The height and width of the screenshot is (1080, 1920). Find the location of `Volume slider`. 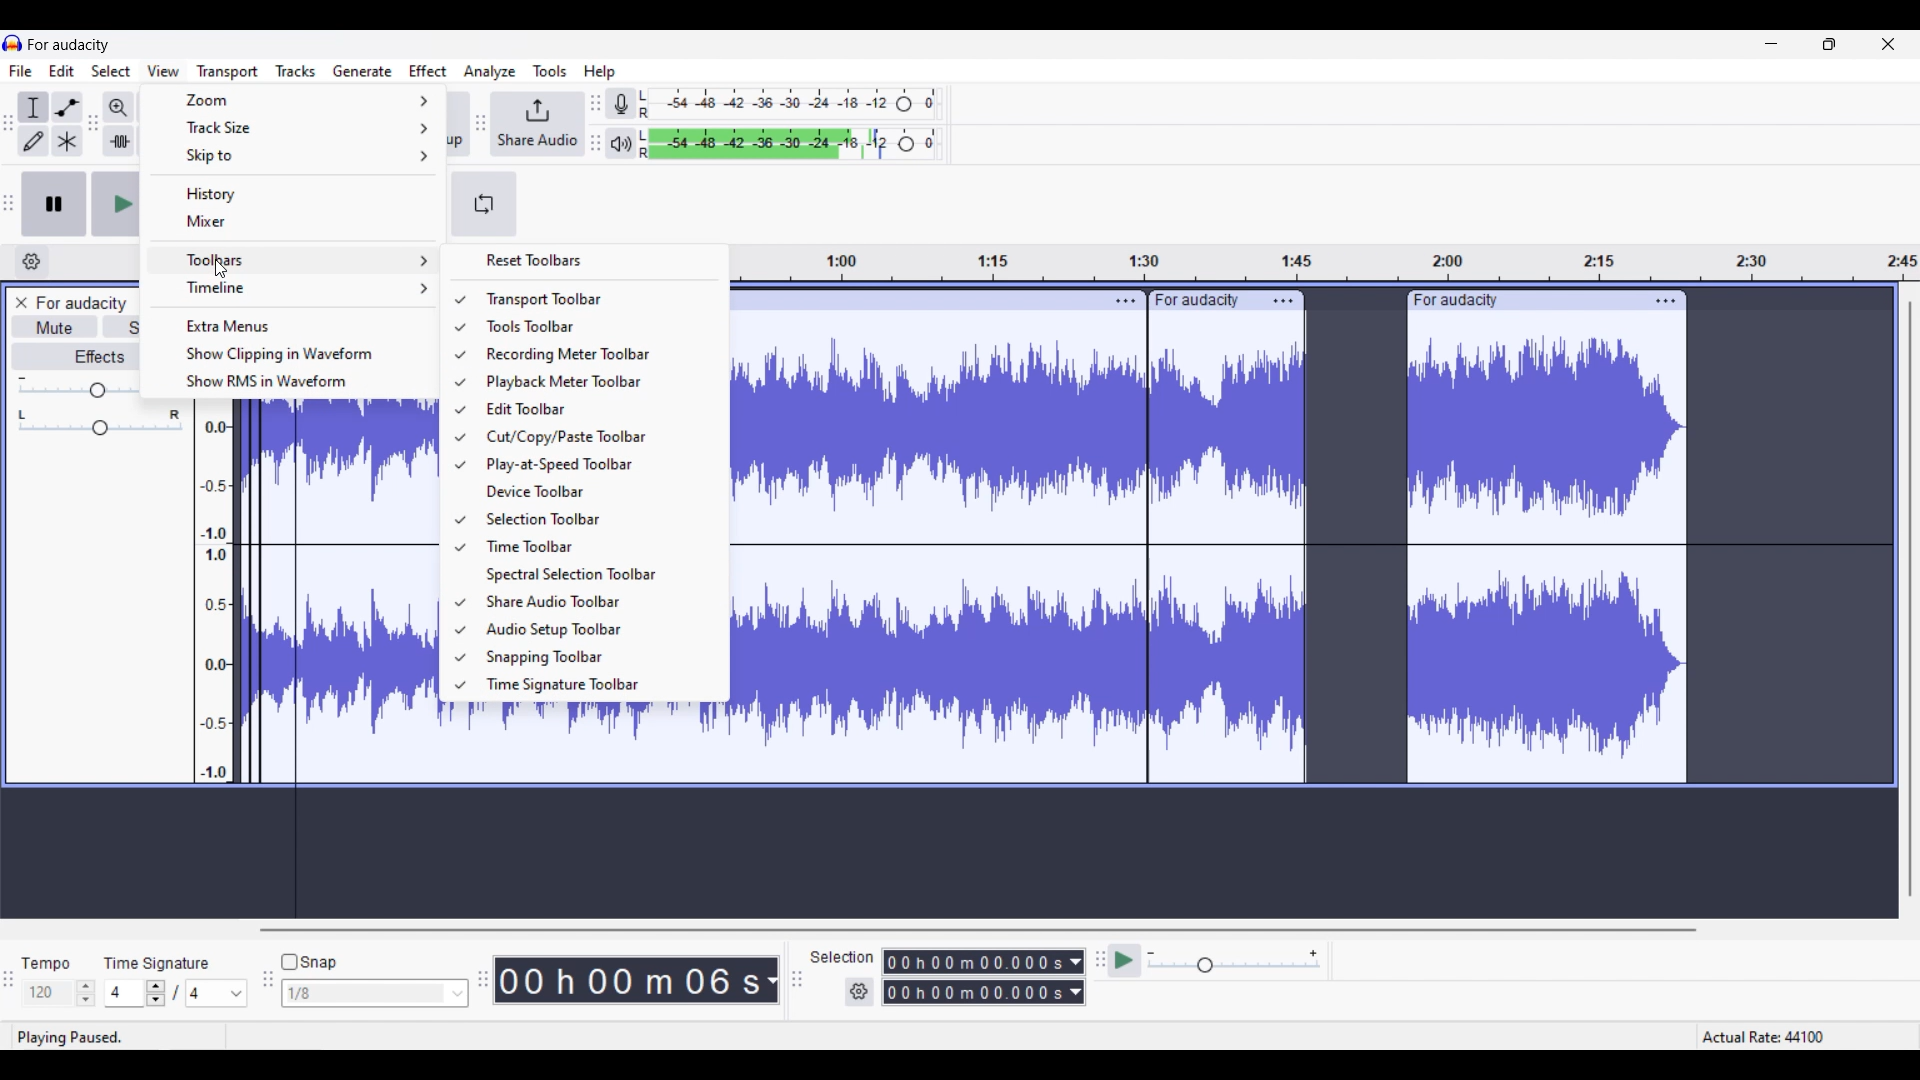

Volume slider is located at coordinates (76, 386).